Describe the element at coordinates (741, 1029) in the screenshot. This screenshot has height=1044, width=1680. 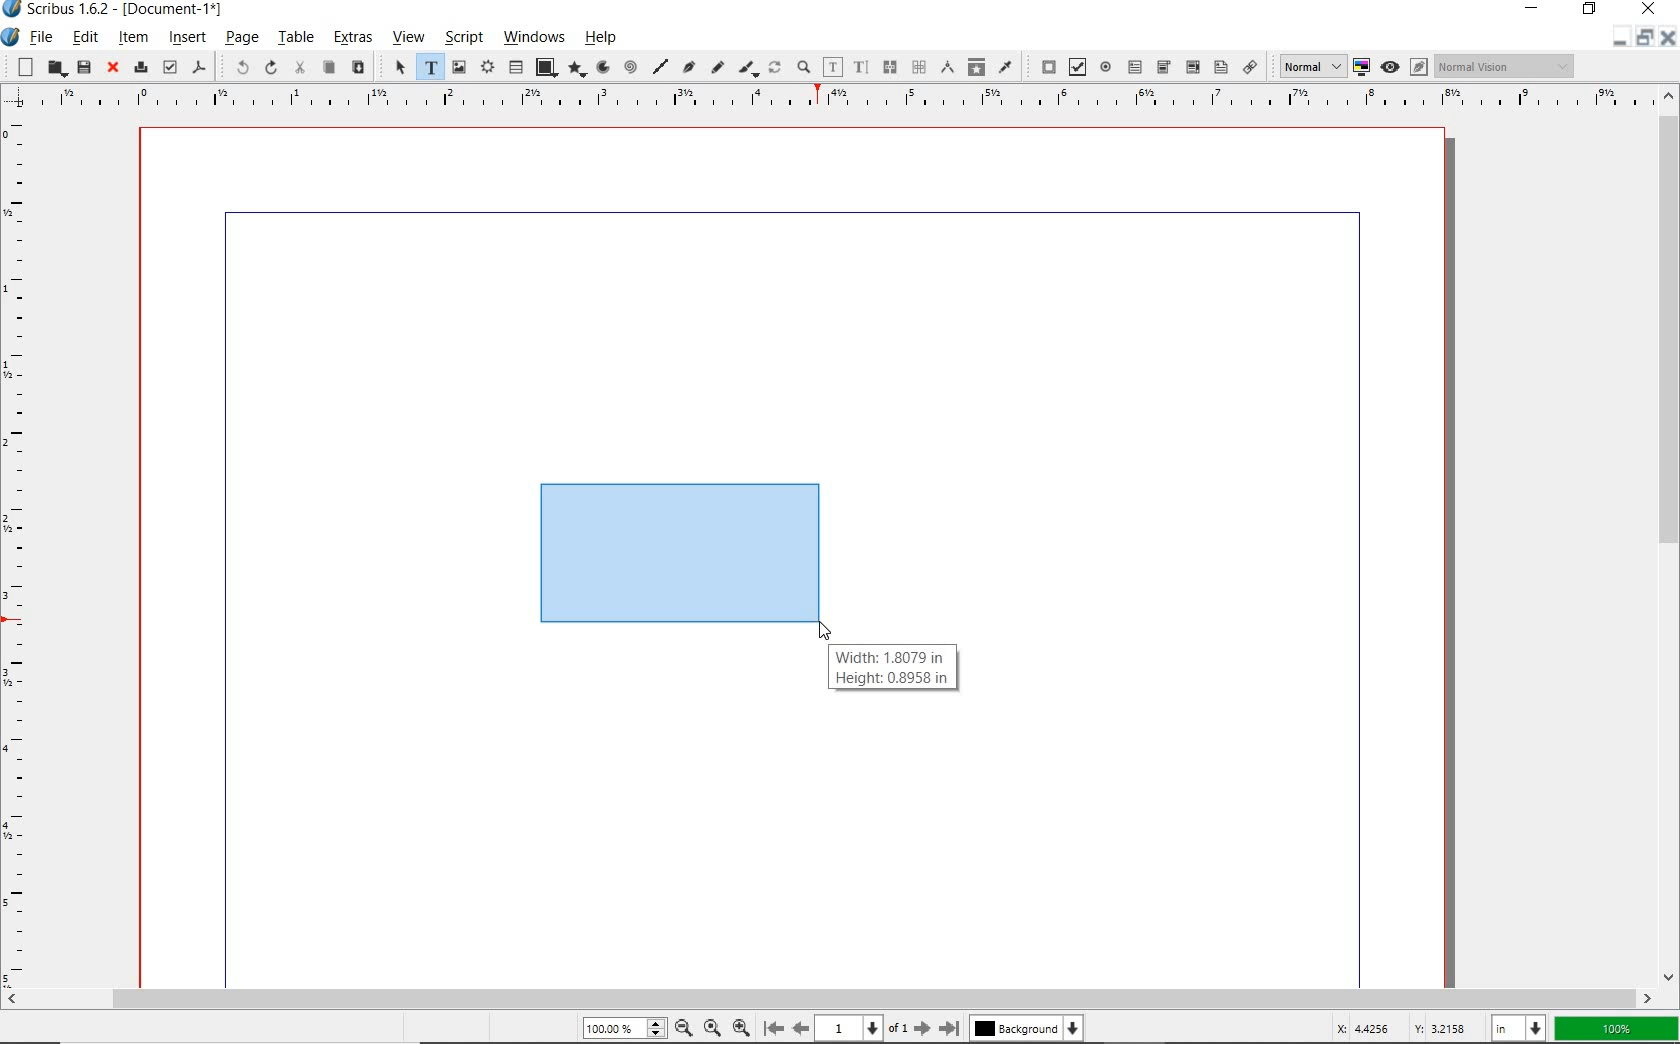
I see `Zoom In` at that location.